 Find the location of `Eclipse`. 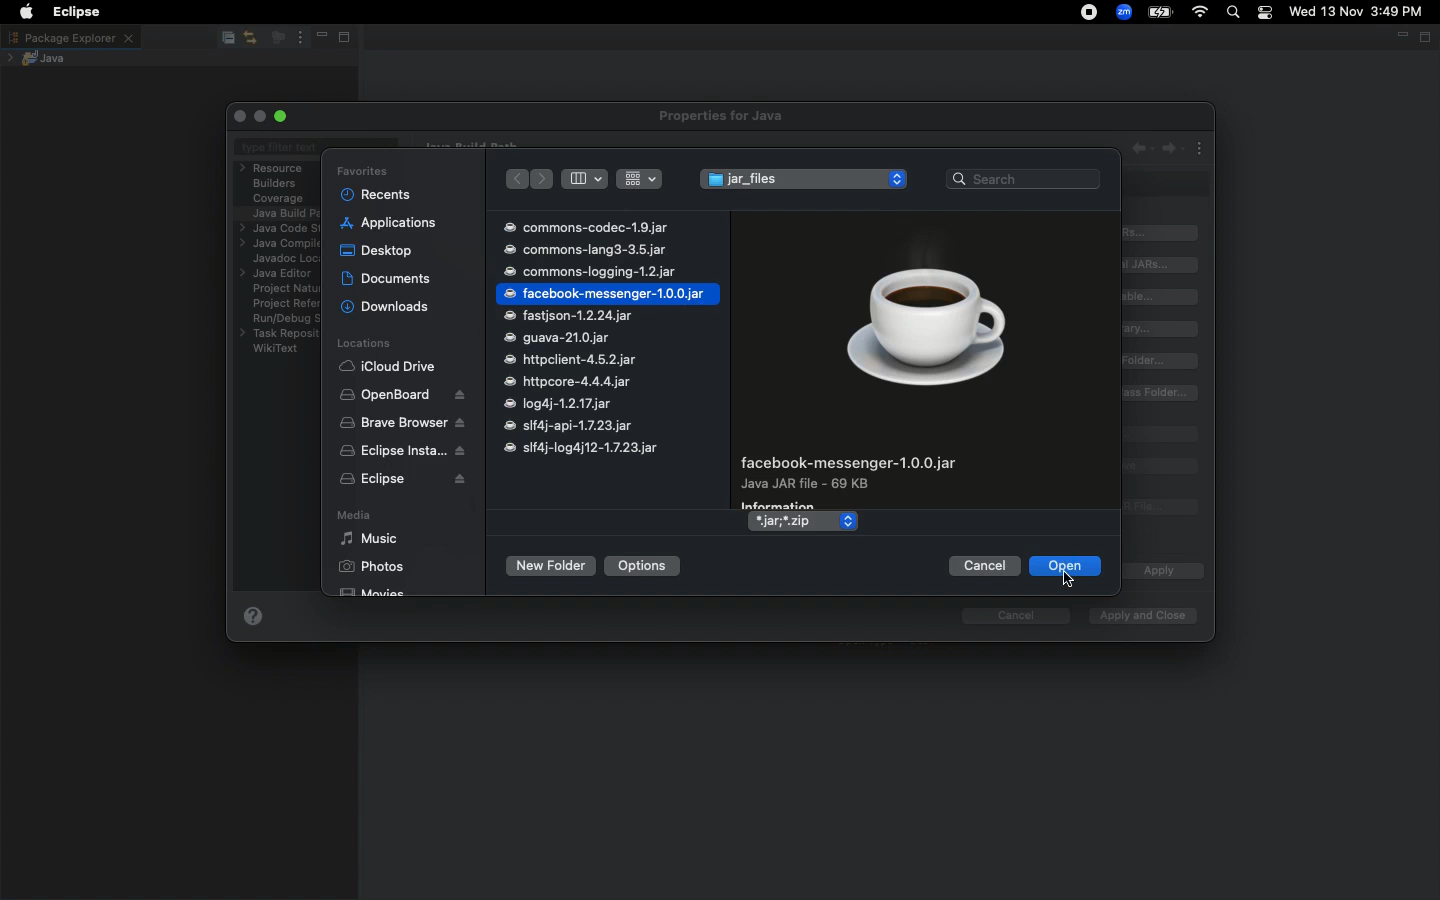

Eclipse is located at coordinates (403, 481).